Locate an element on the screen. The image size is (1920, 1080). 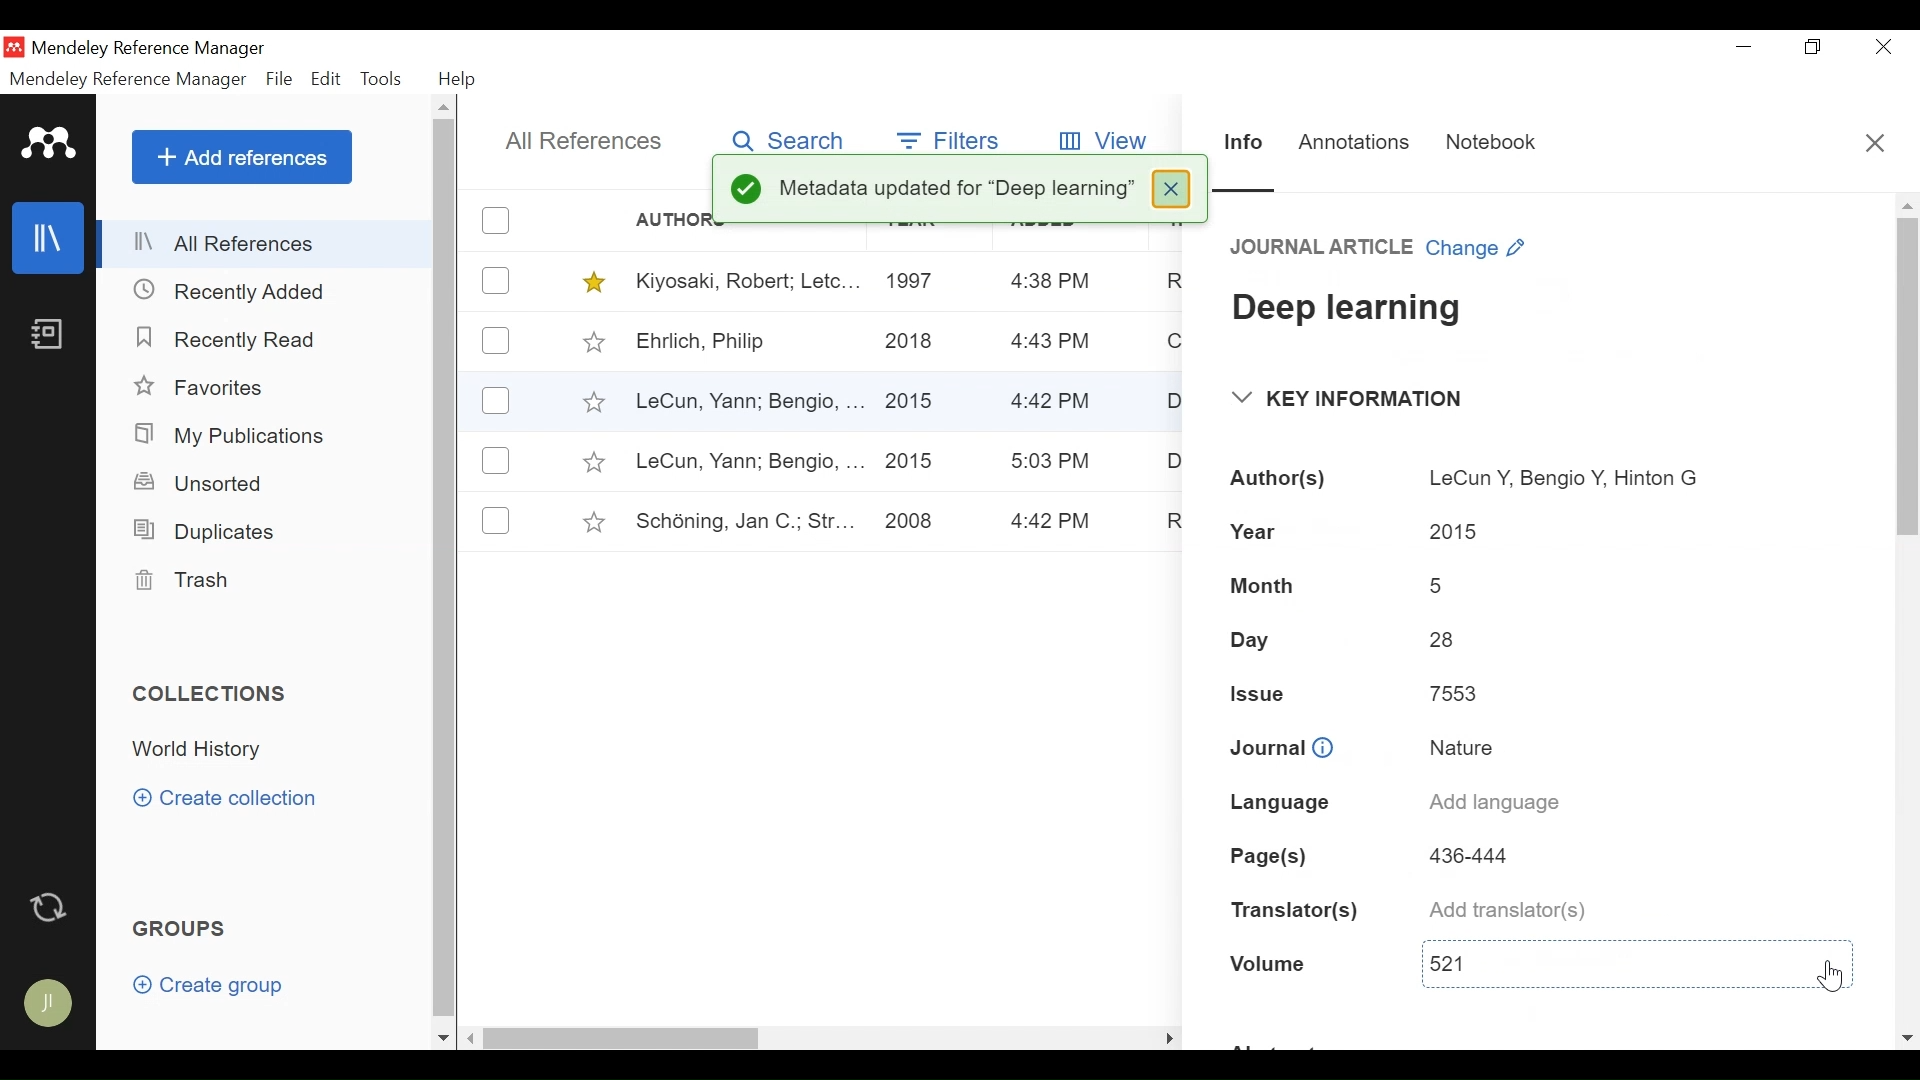
Favorites is located at coordinates (213, 389).